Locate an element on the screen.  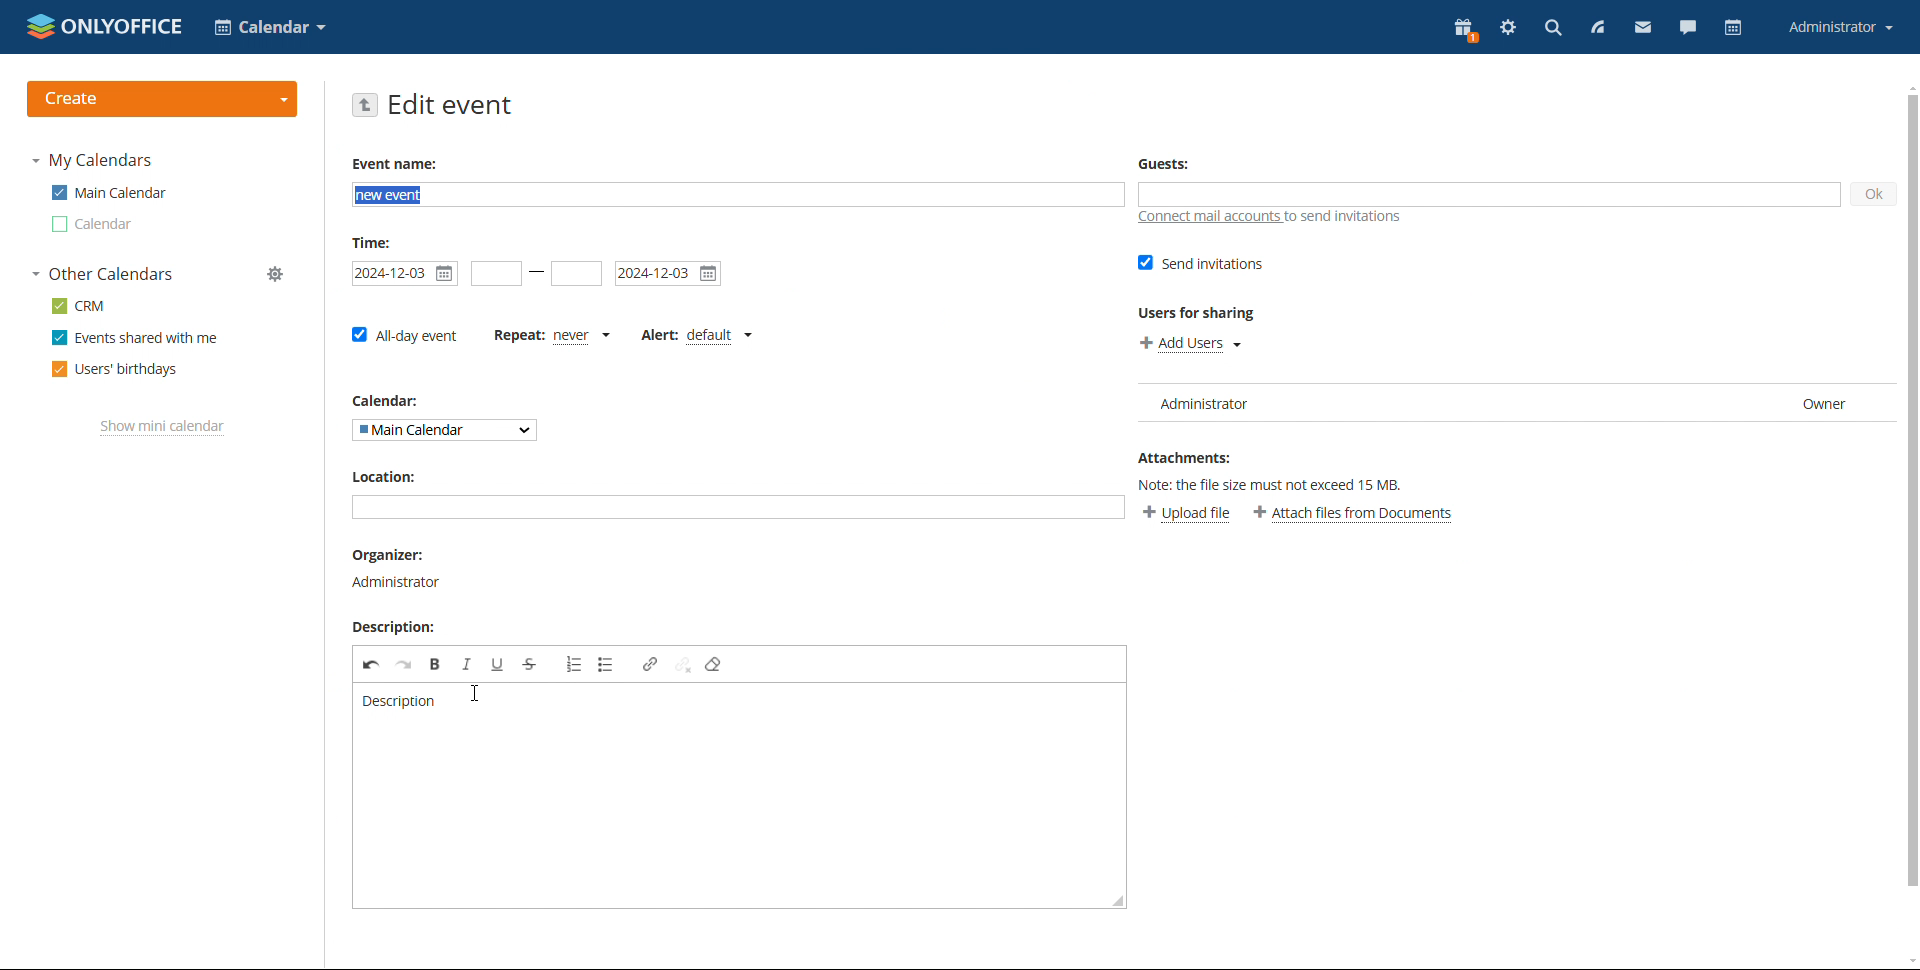
end time is located at coordinates (576, 274).